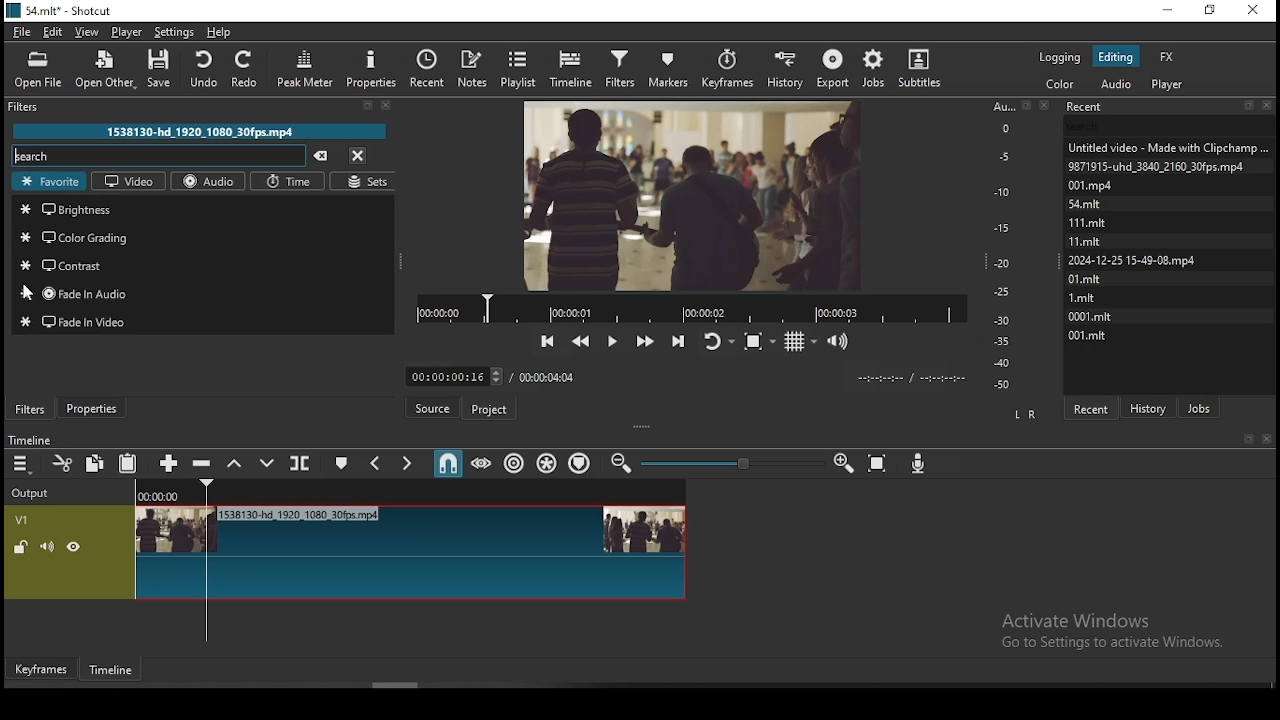 The width and height of the screenshot is (1280, 720). Describe the element at coordinates (666, 68) in the screenshot. I see `markers` at that location.